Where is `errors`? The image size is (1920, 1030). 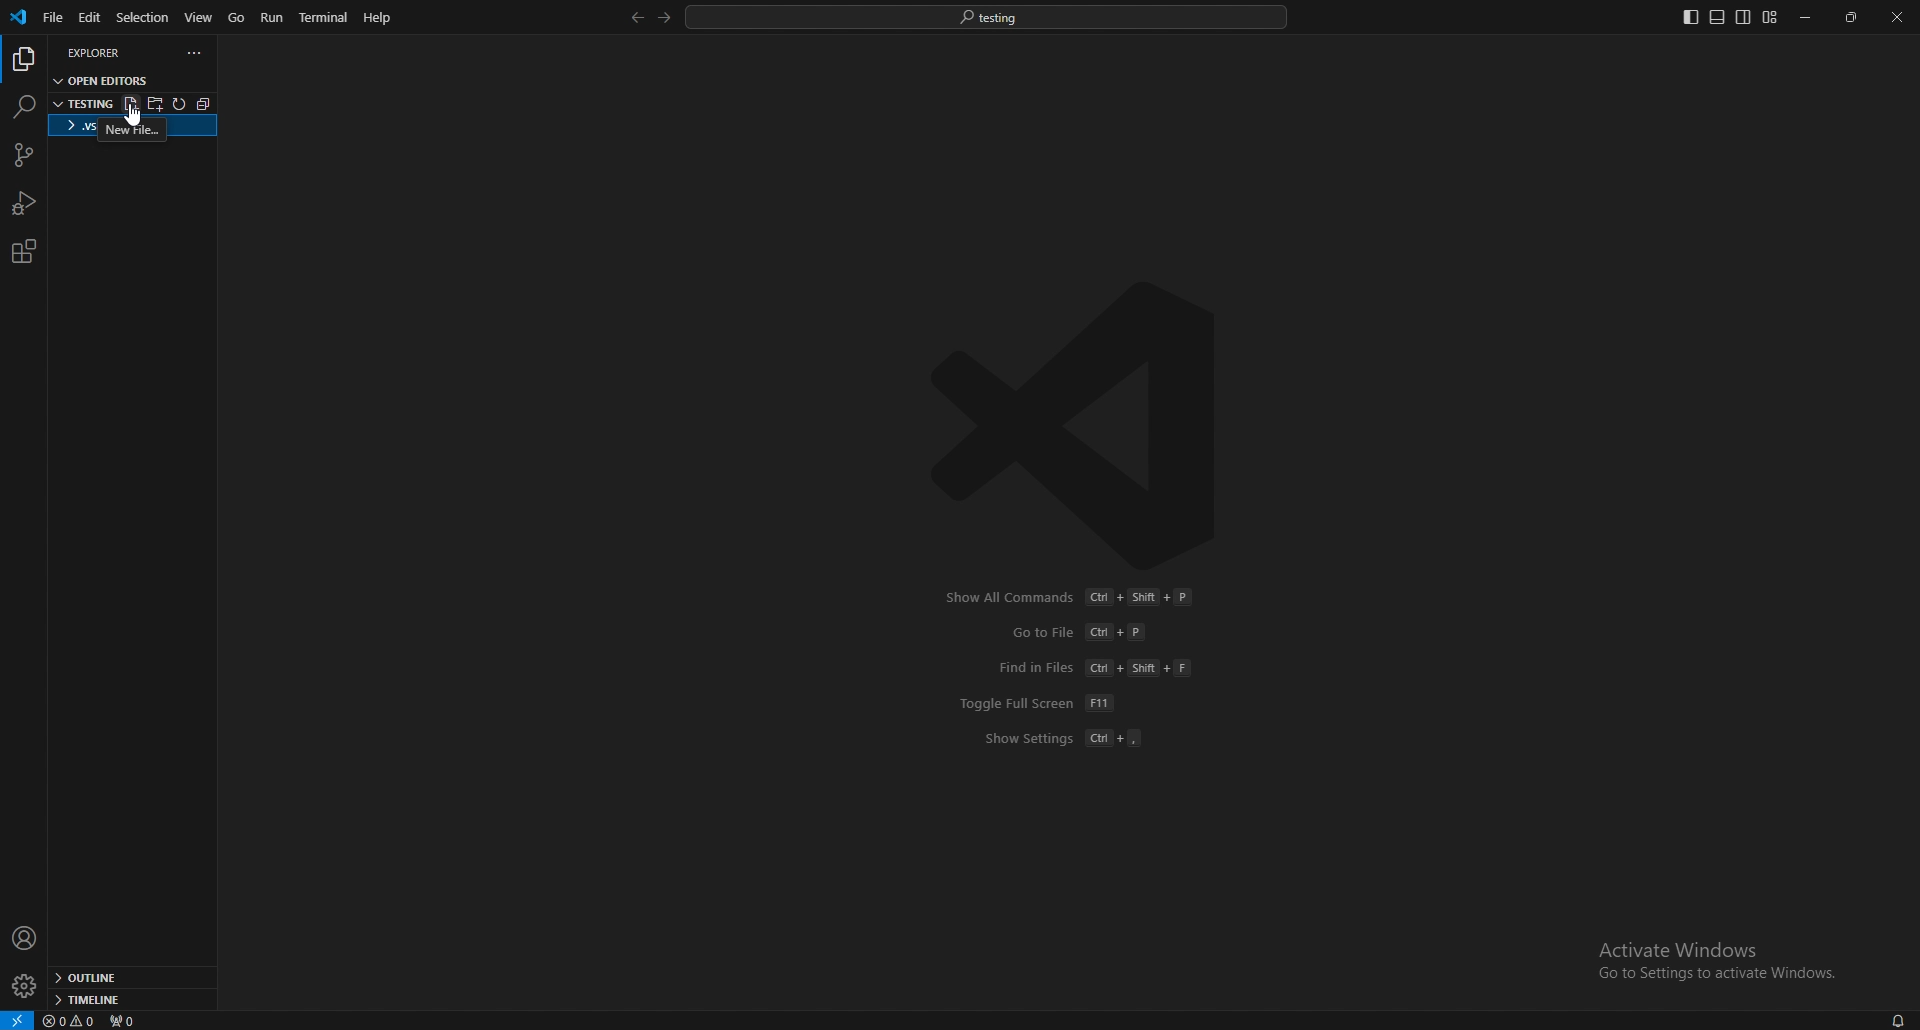
errors is located at coordinates (71, 1022).